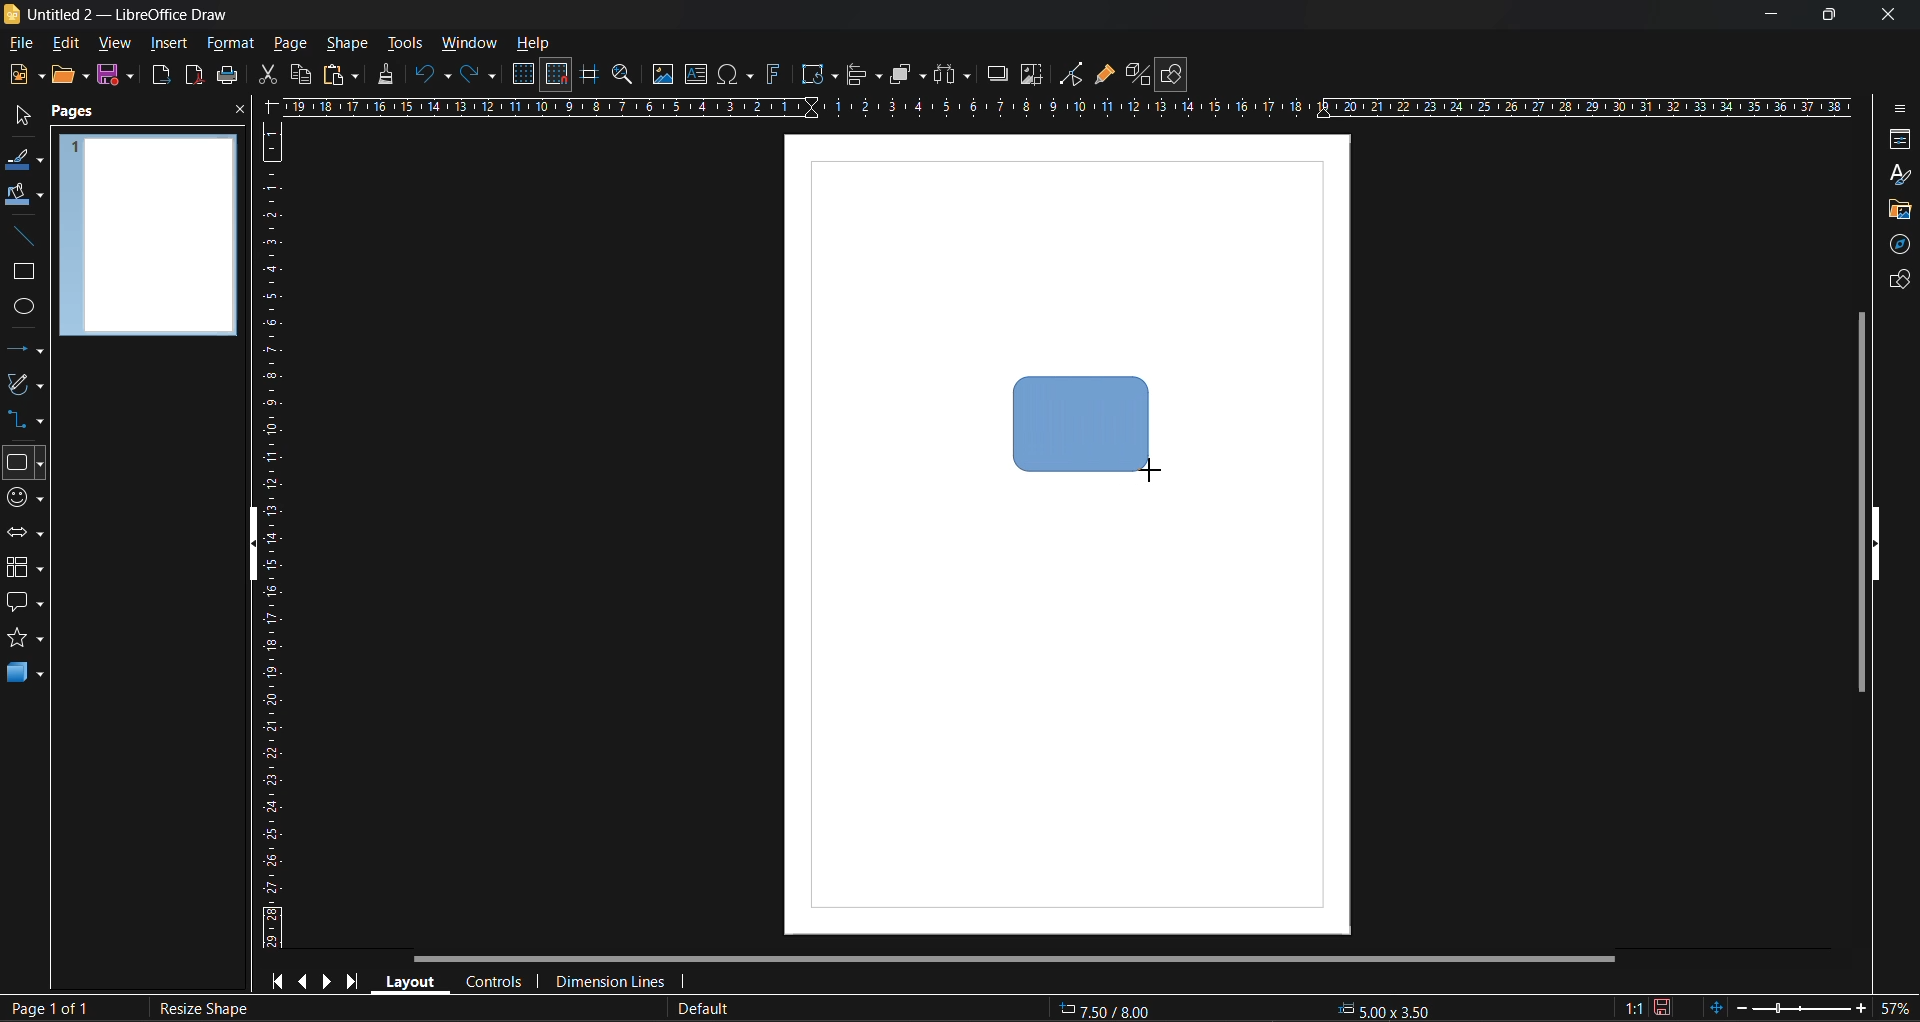 The height and width of the screenshot is (1022, 1920). I want to click on first, so click(275, 980).